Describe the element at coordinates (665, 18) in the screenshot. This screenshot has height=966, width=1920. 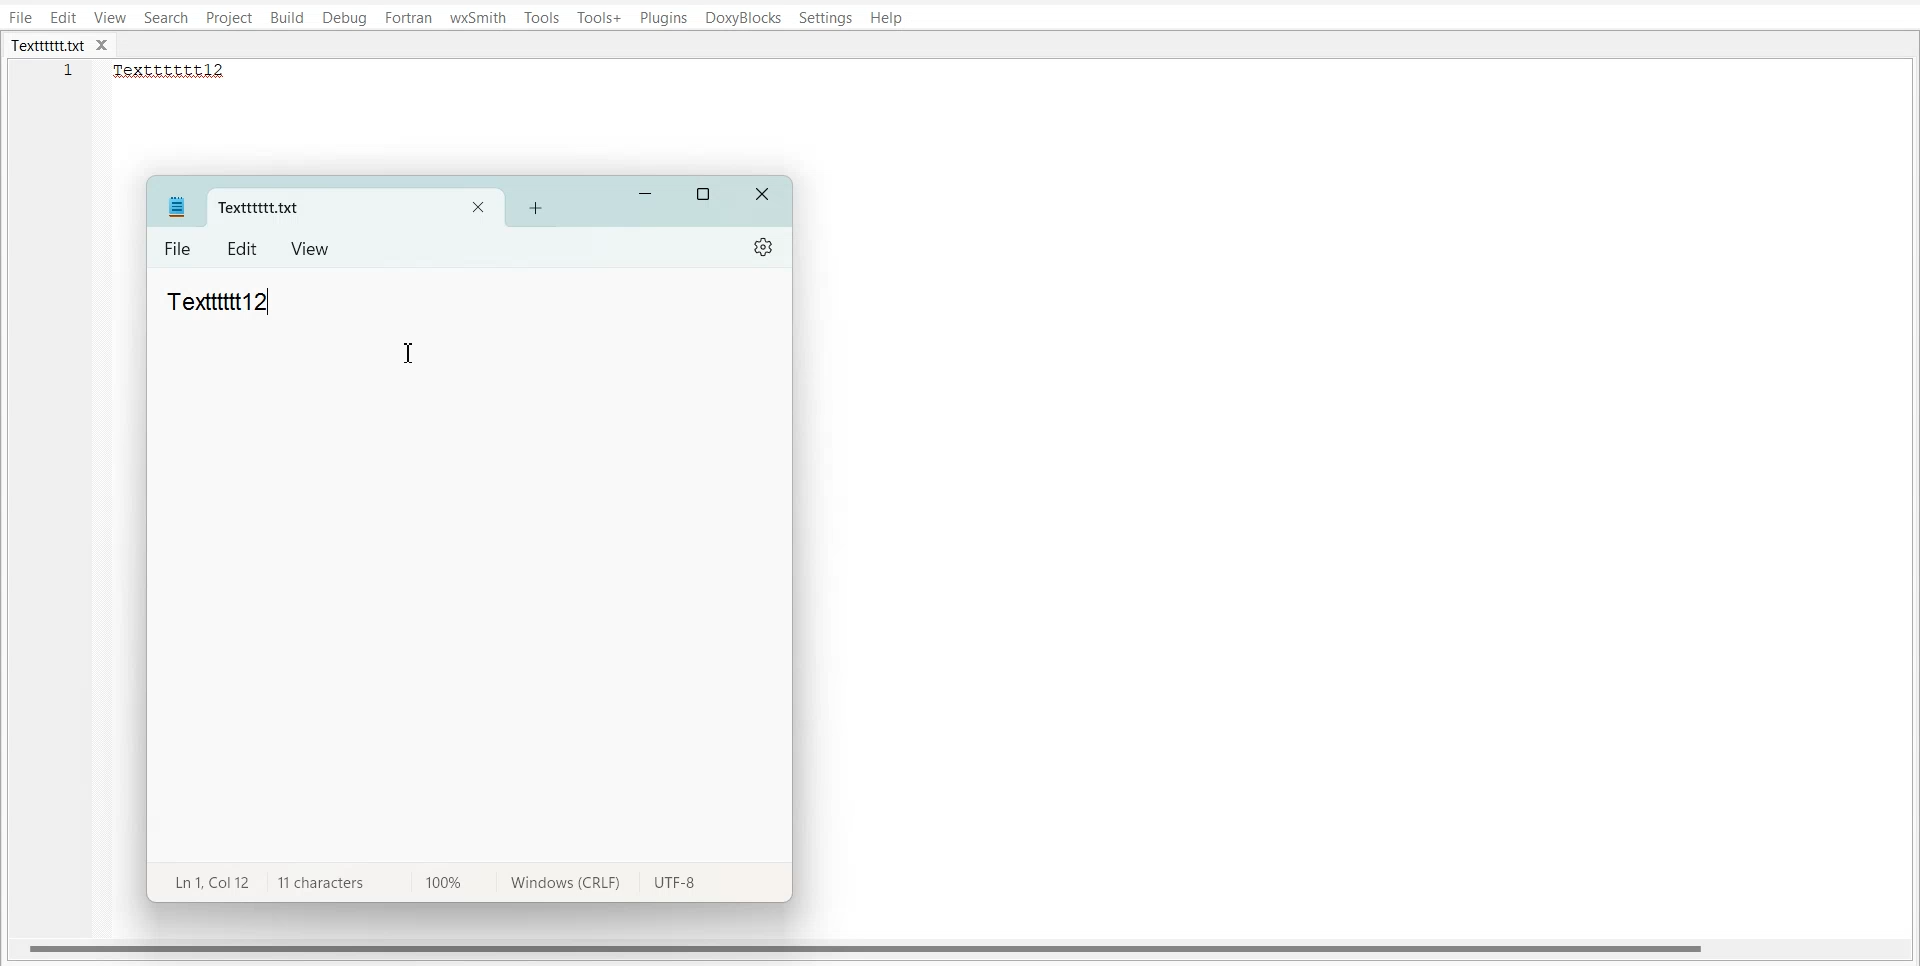
I see `Plugins` at that location.